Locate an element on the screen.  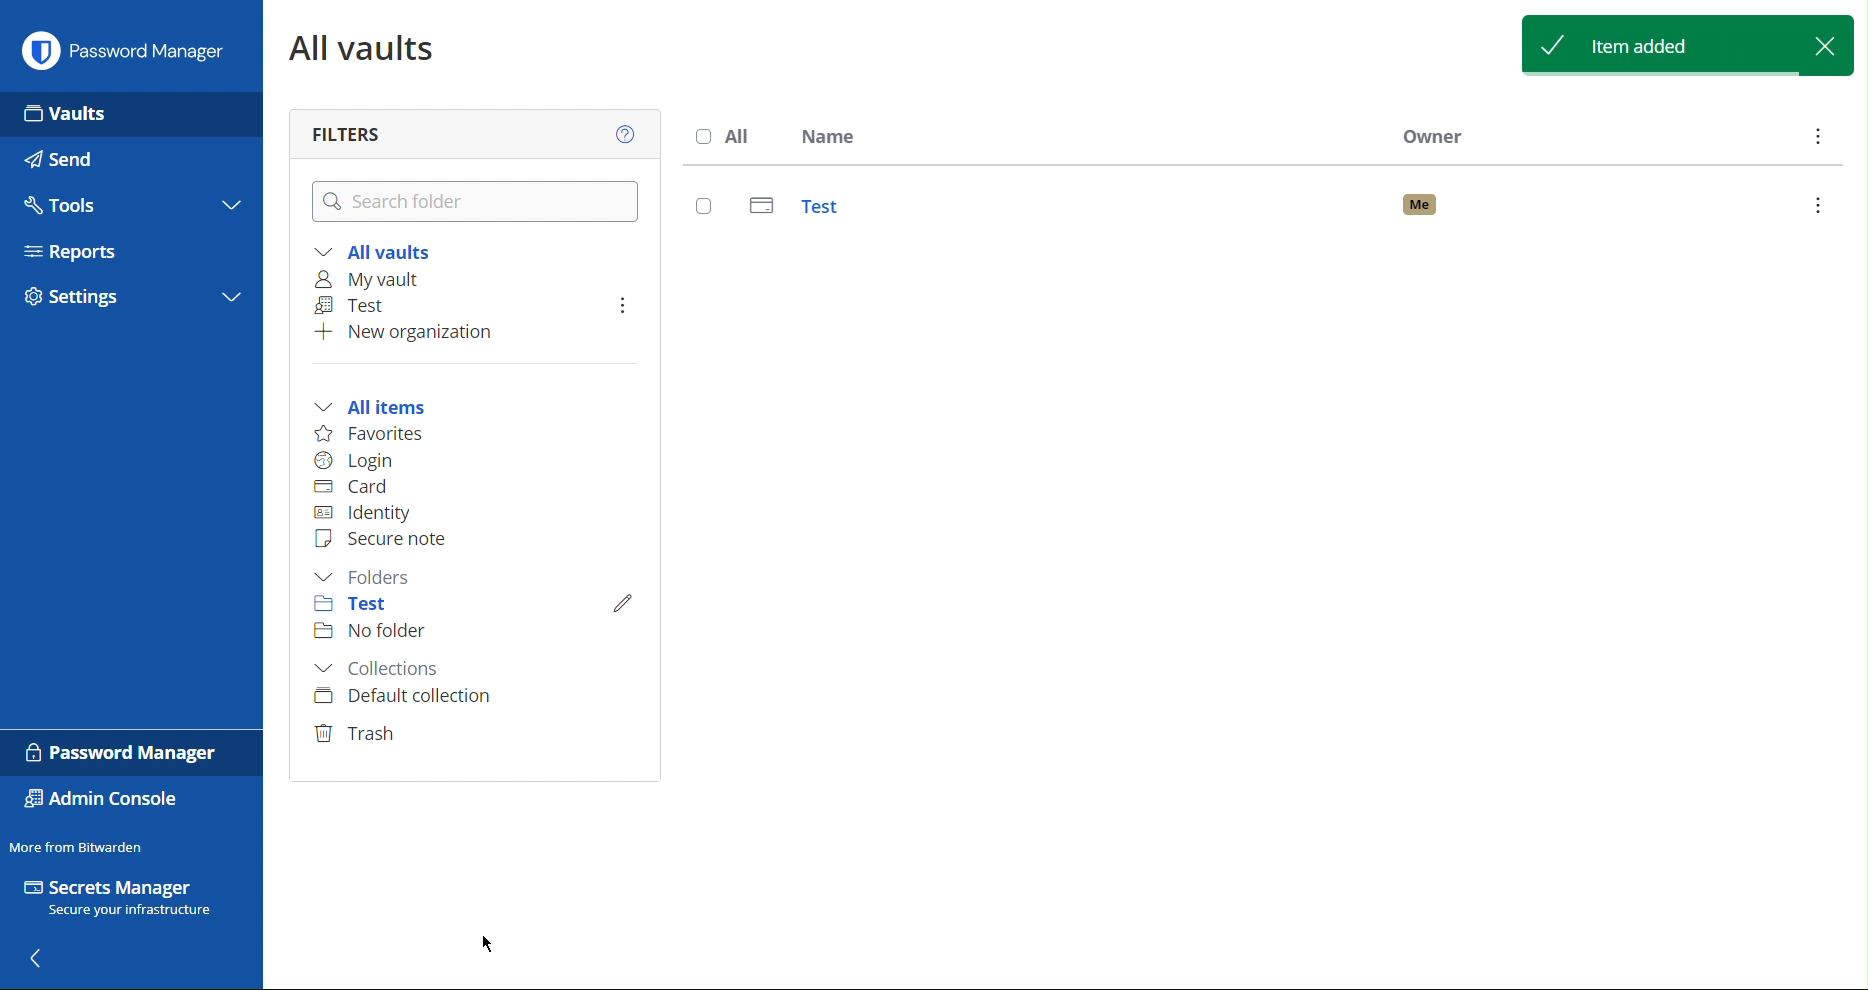
Collections is located at coordinates (385, 666).